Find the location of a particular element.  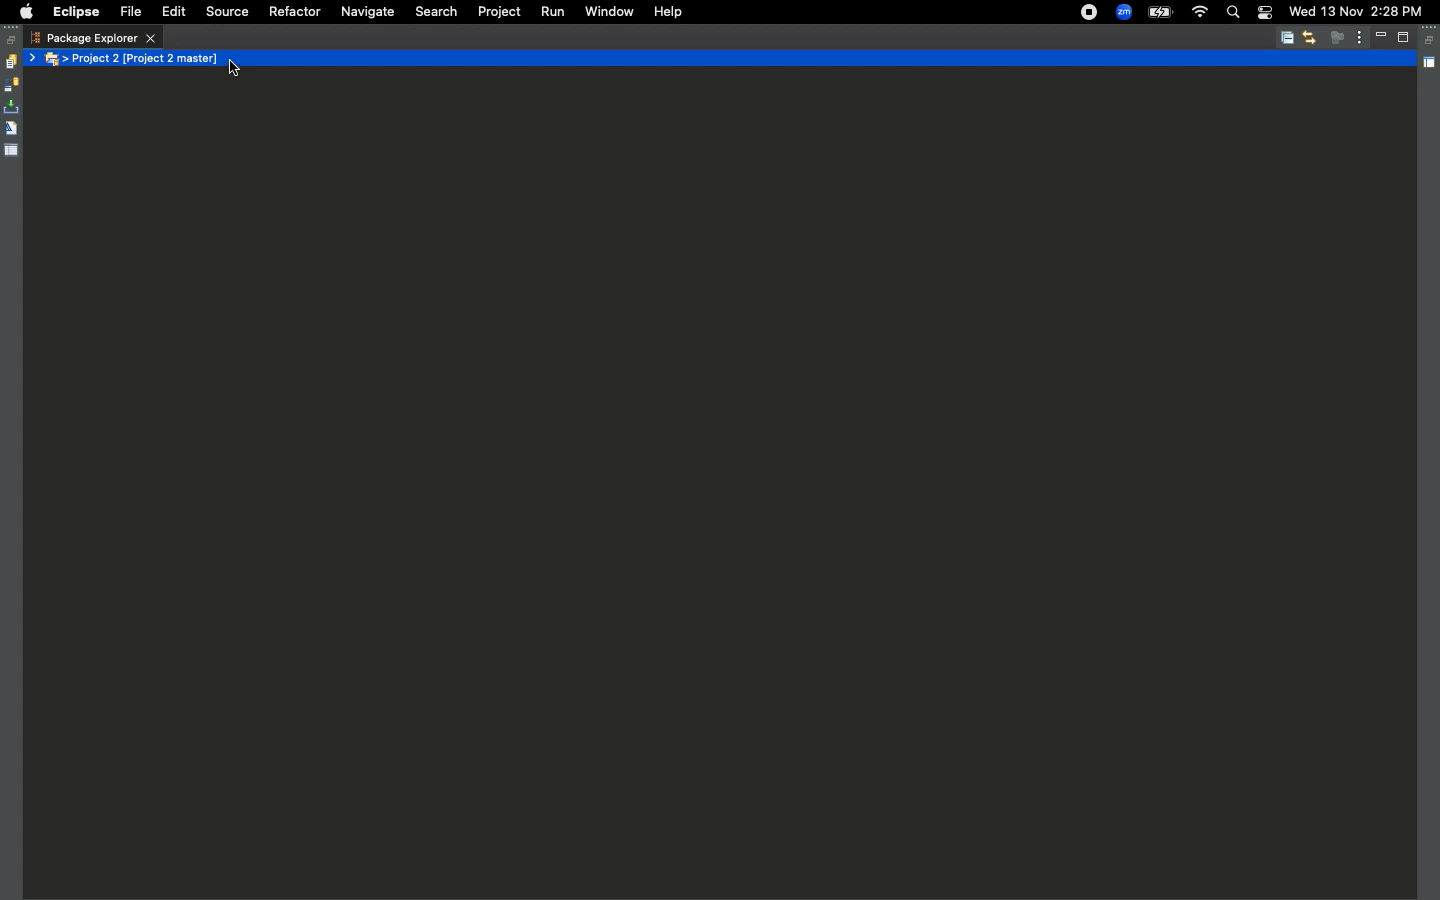

Folder Icon is located at coordinates (55, 60).